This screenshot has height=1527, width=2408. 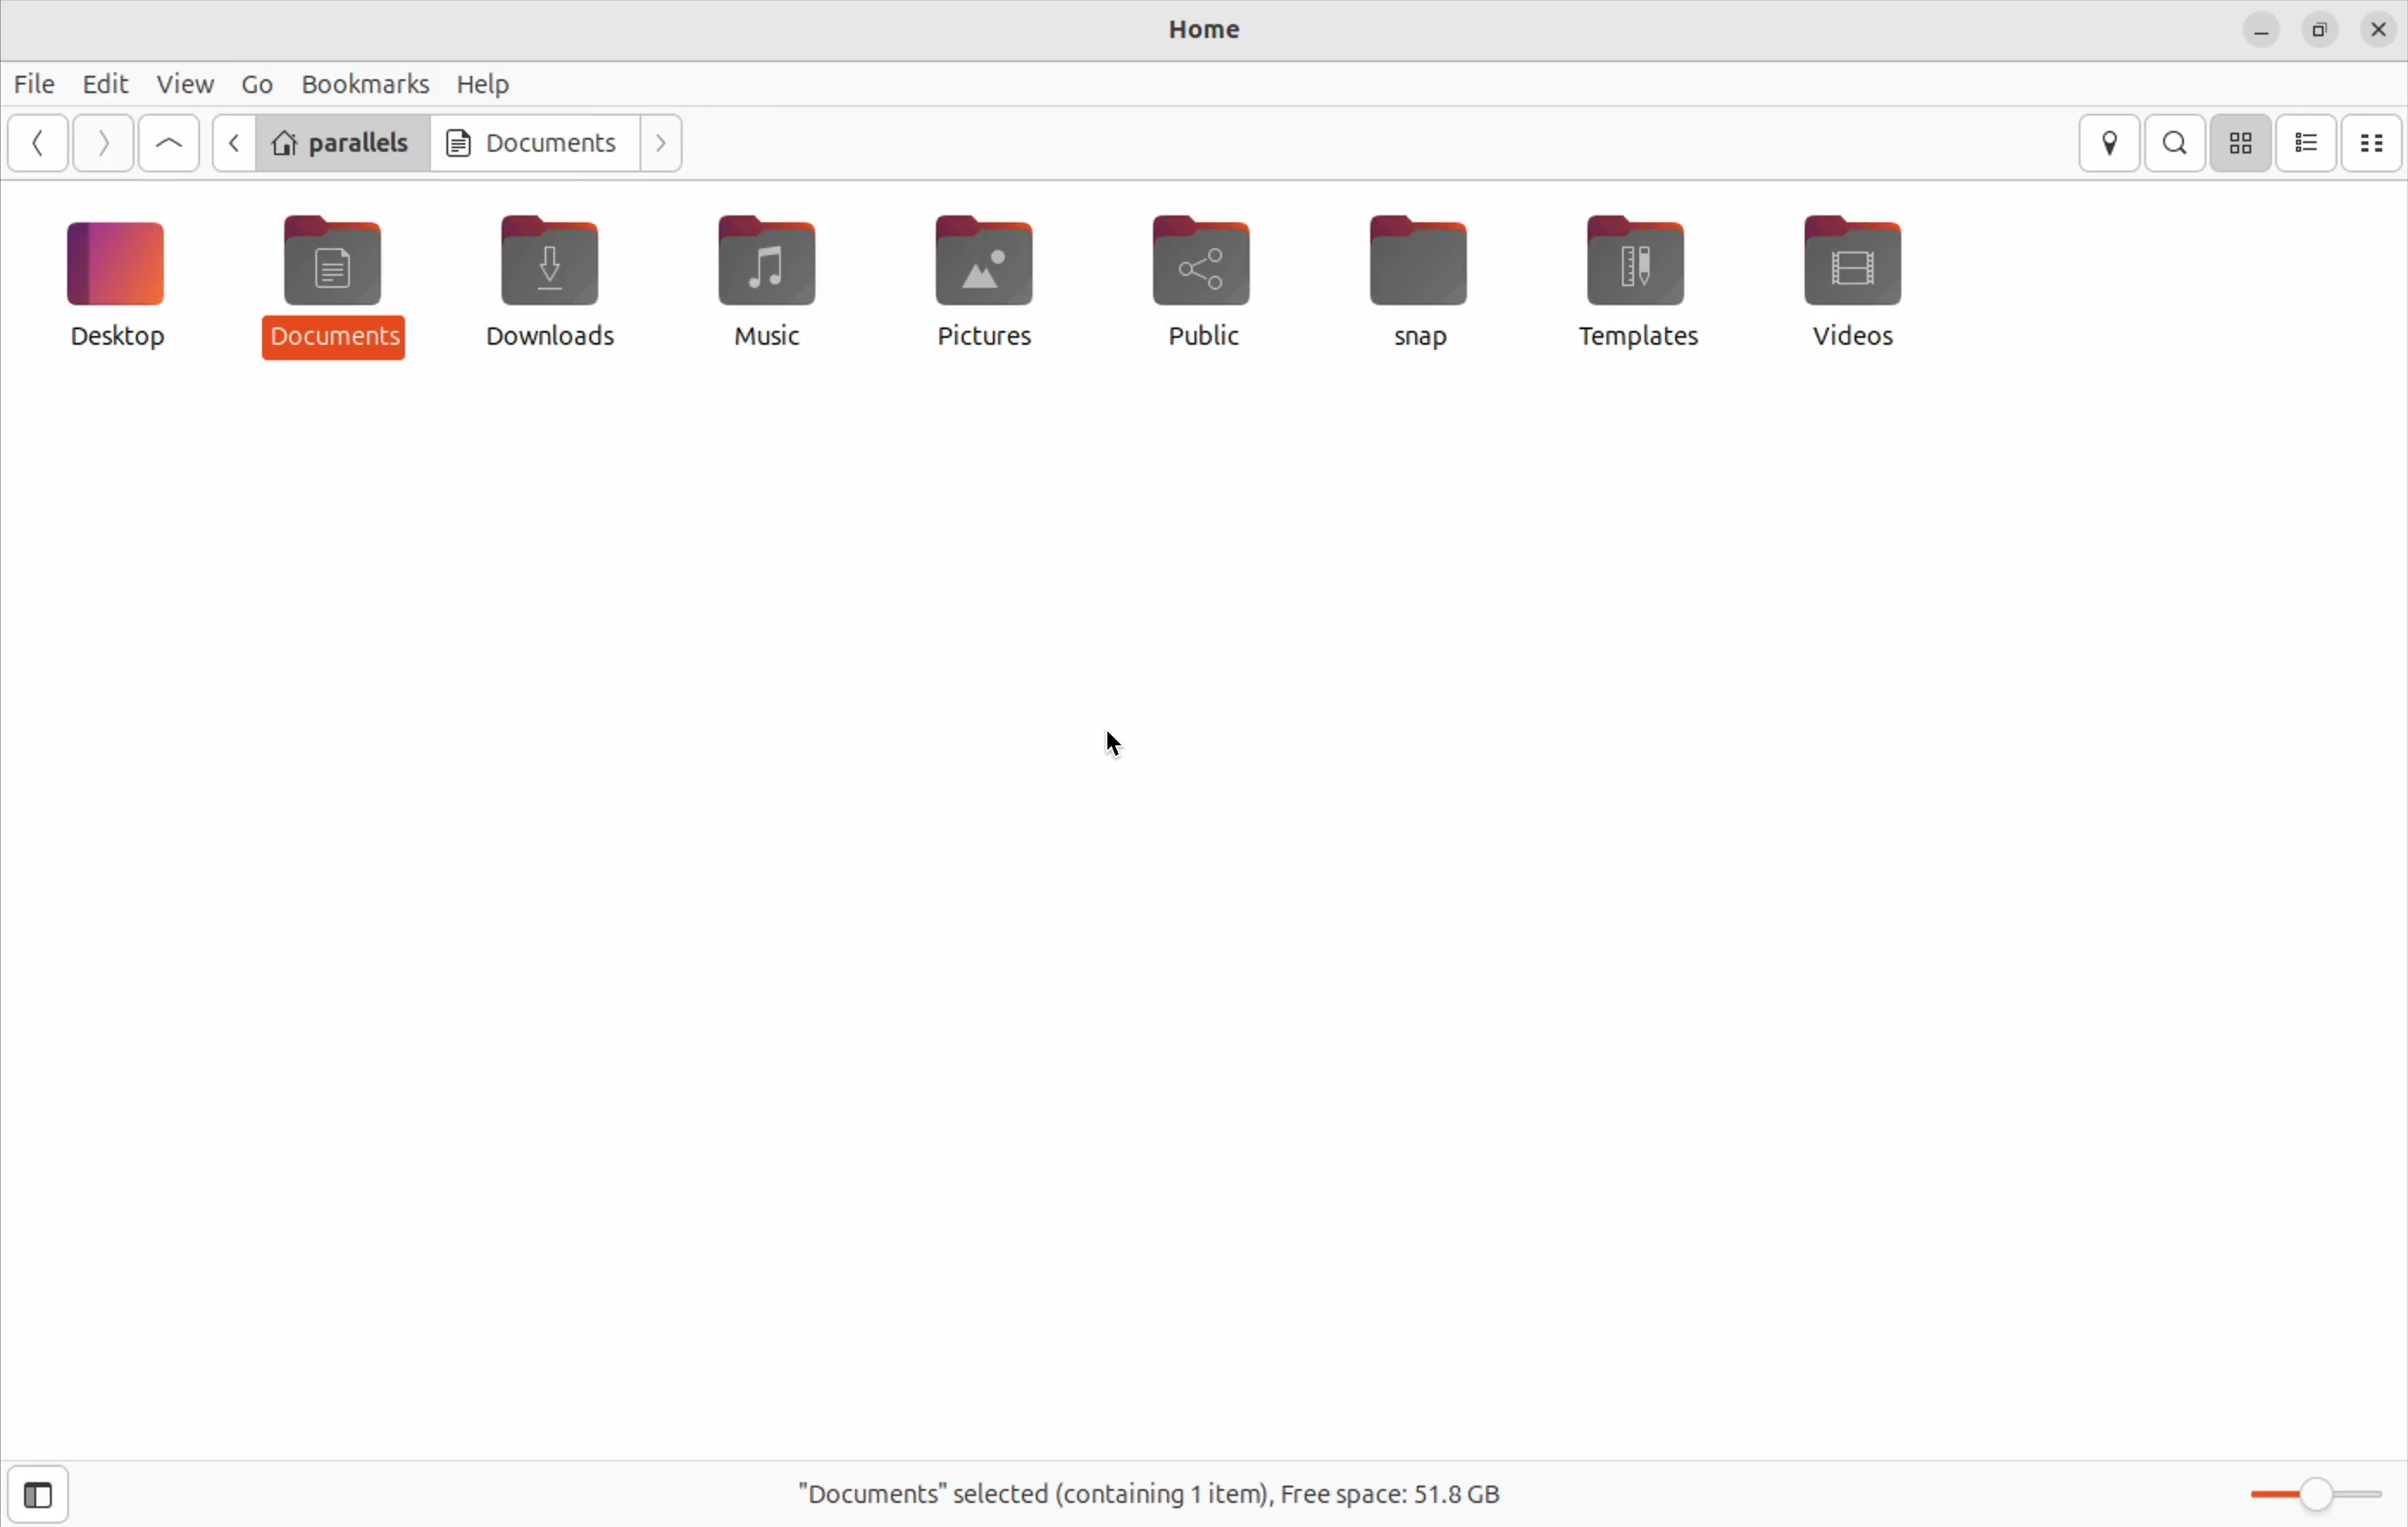 What do you see at coordinates (264, 81) in the screenshot?
I see `Go` at bounding box center [264, 81].